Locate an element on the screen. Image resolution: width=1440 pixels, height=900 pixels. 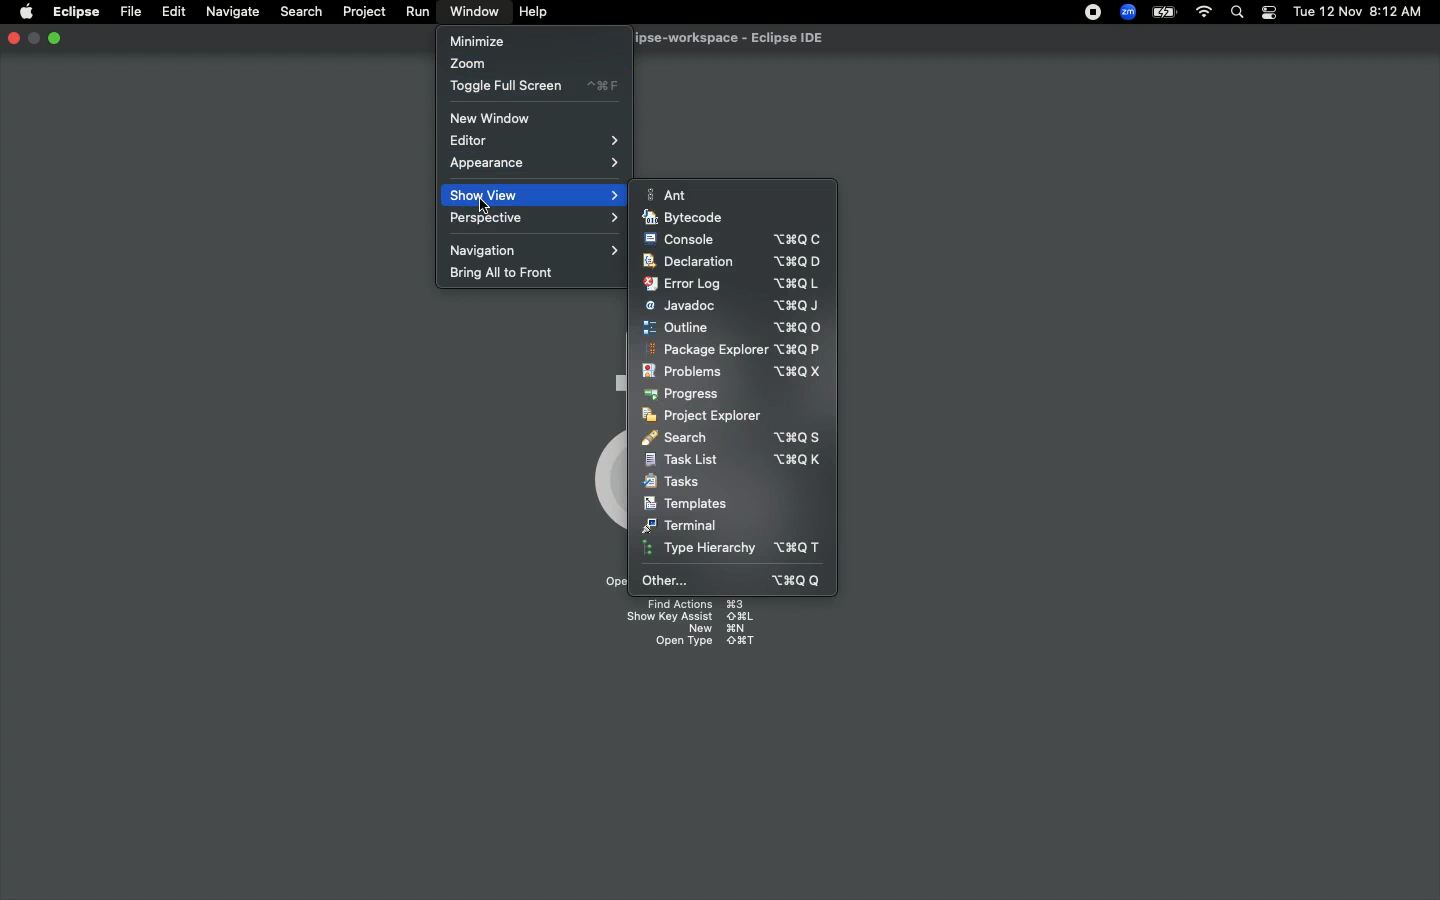
Open type is located at coordinates (705, 644).